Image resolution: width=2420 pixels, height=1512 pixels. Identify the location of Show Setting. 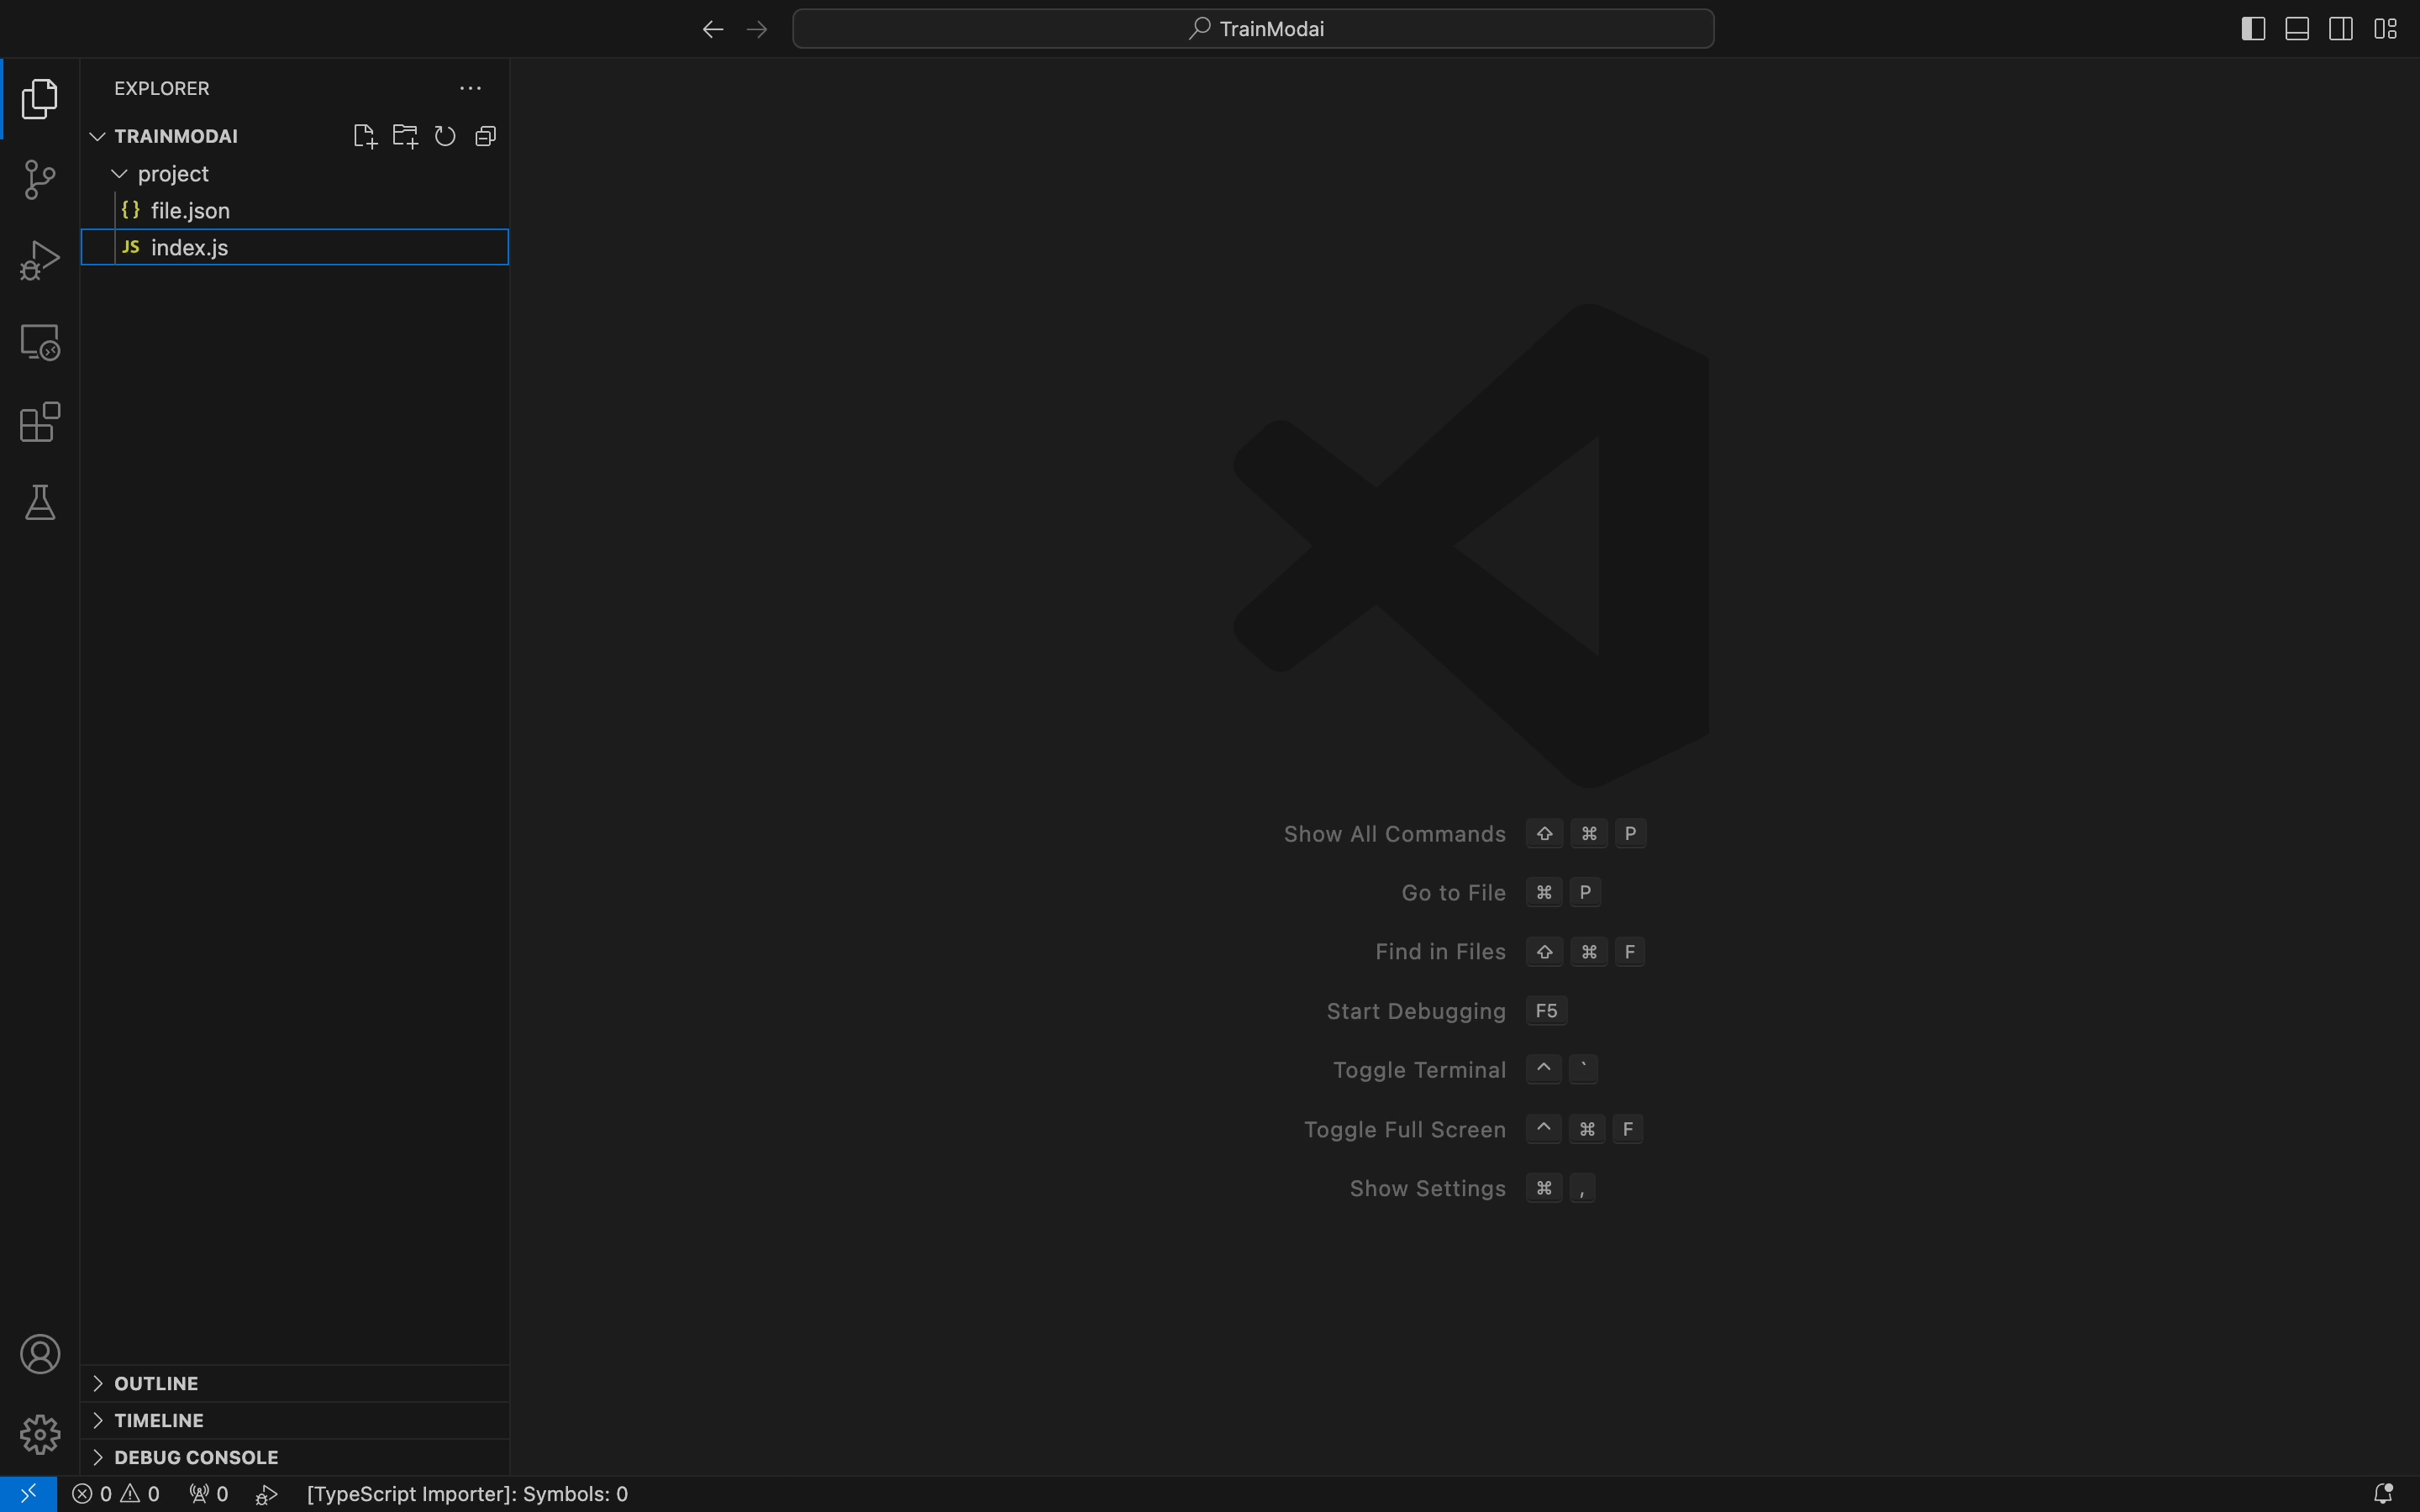
(1476, 1188).